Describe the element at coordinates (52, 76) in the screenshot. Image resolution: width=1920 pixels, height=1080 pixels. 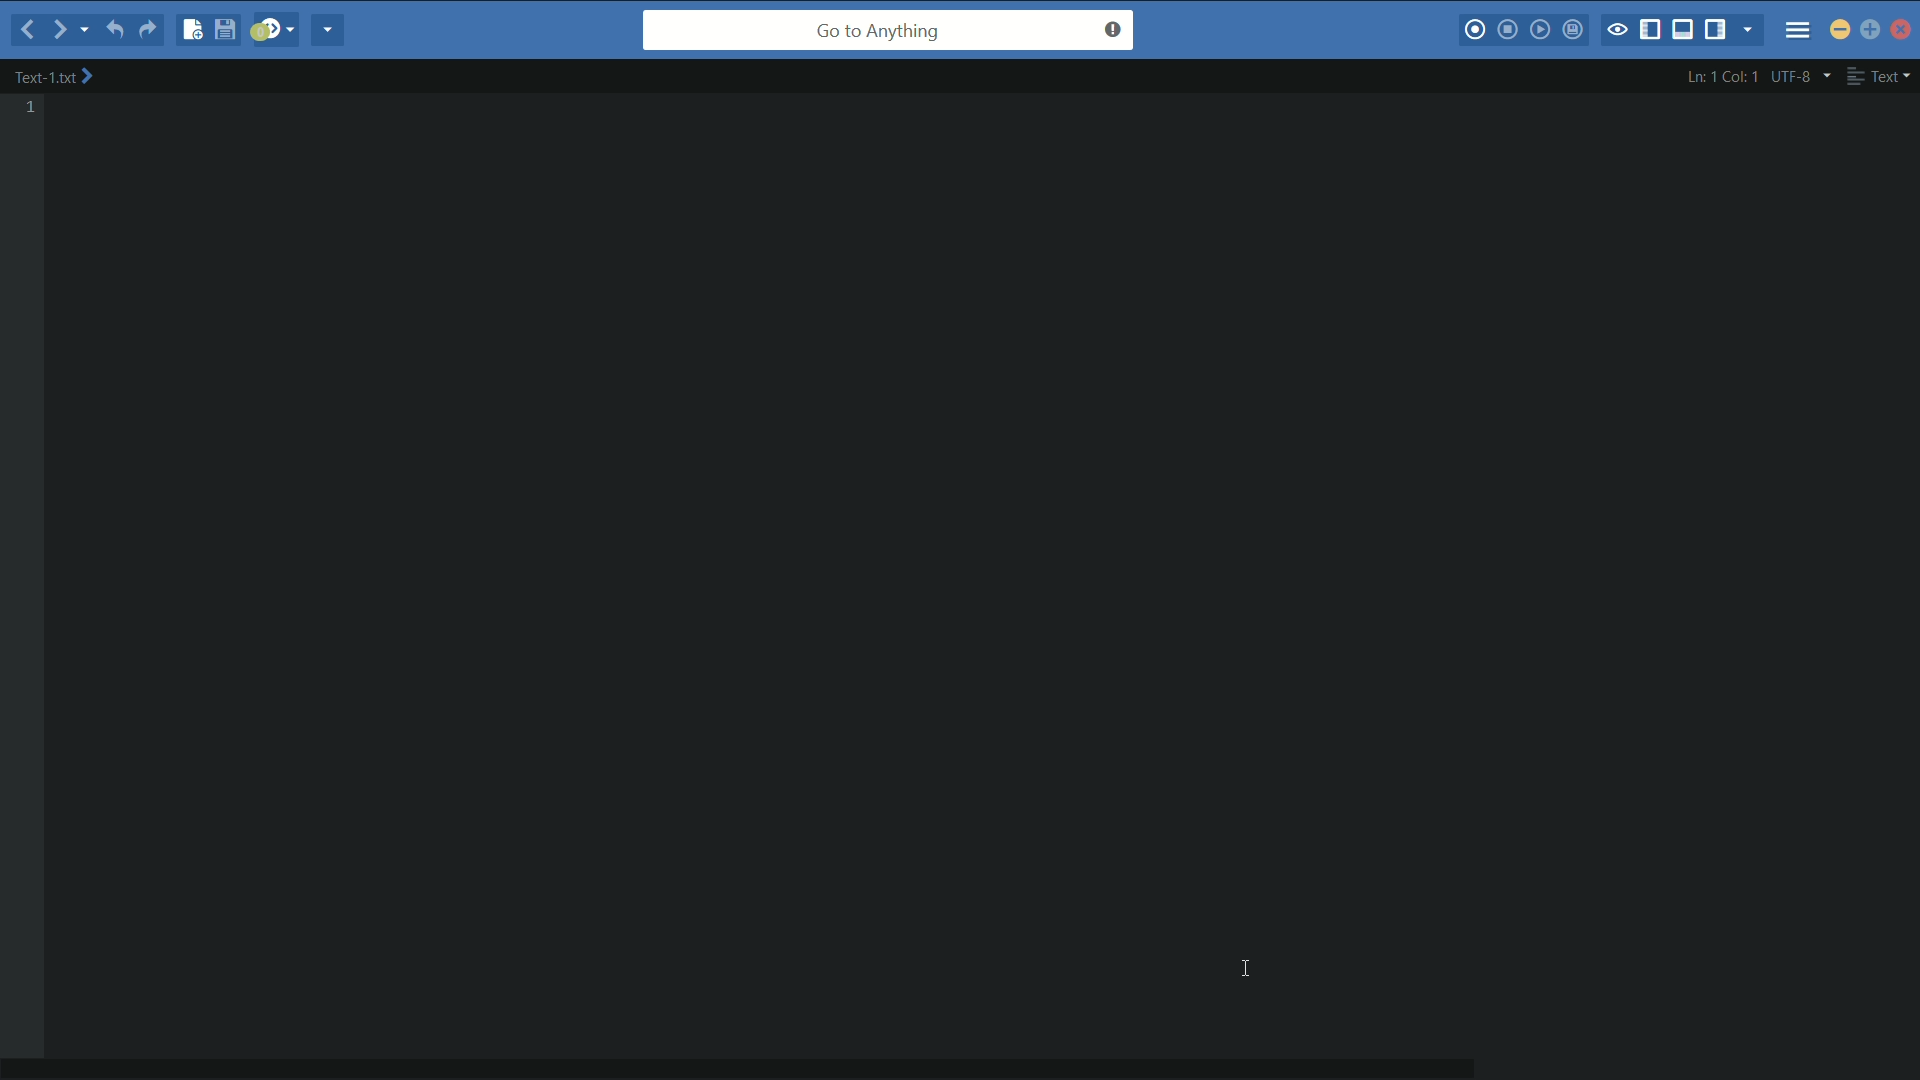
I see `file name` at that location.